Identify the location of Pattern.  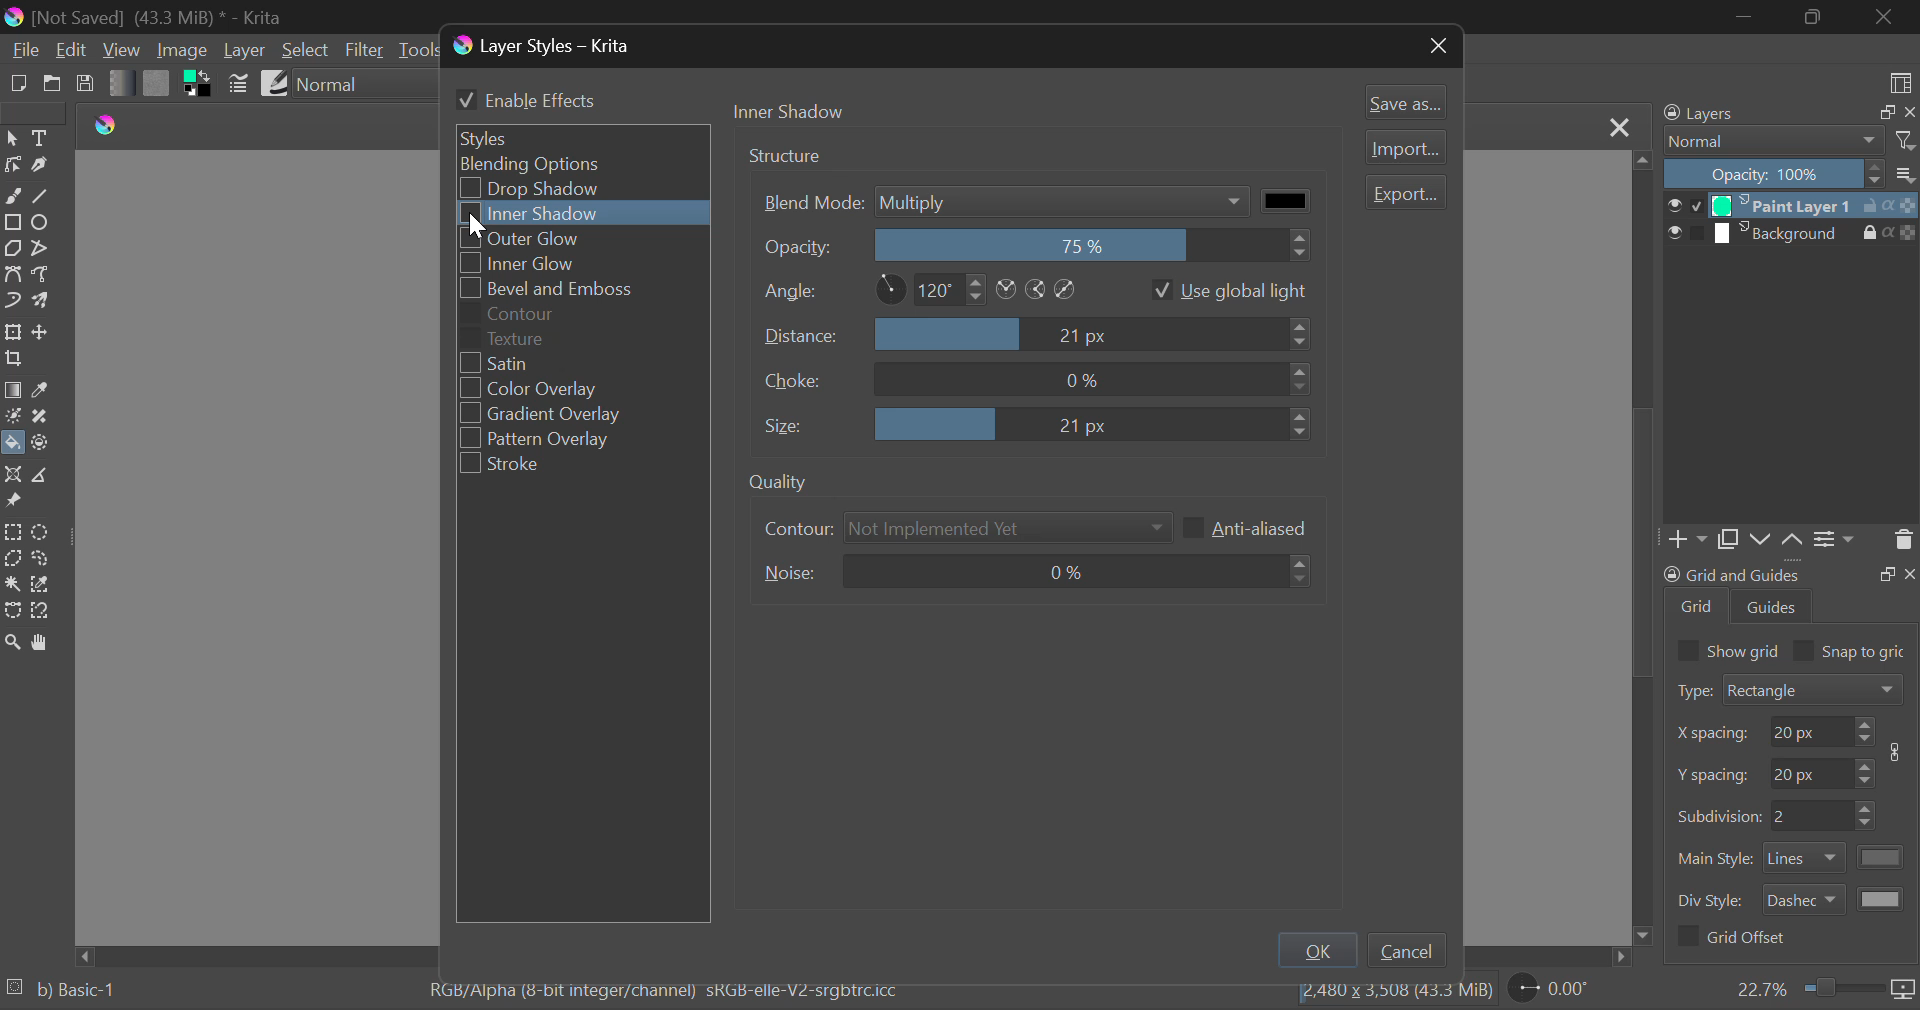
(156, 86).